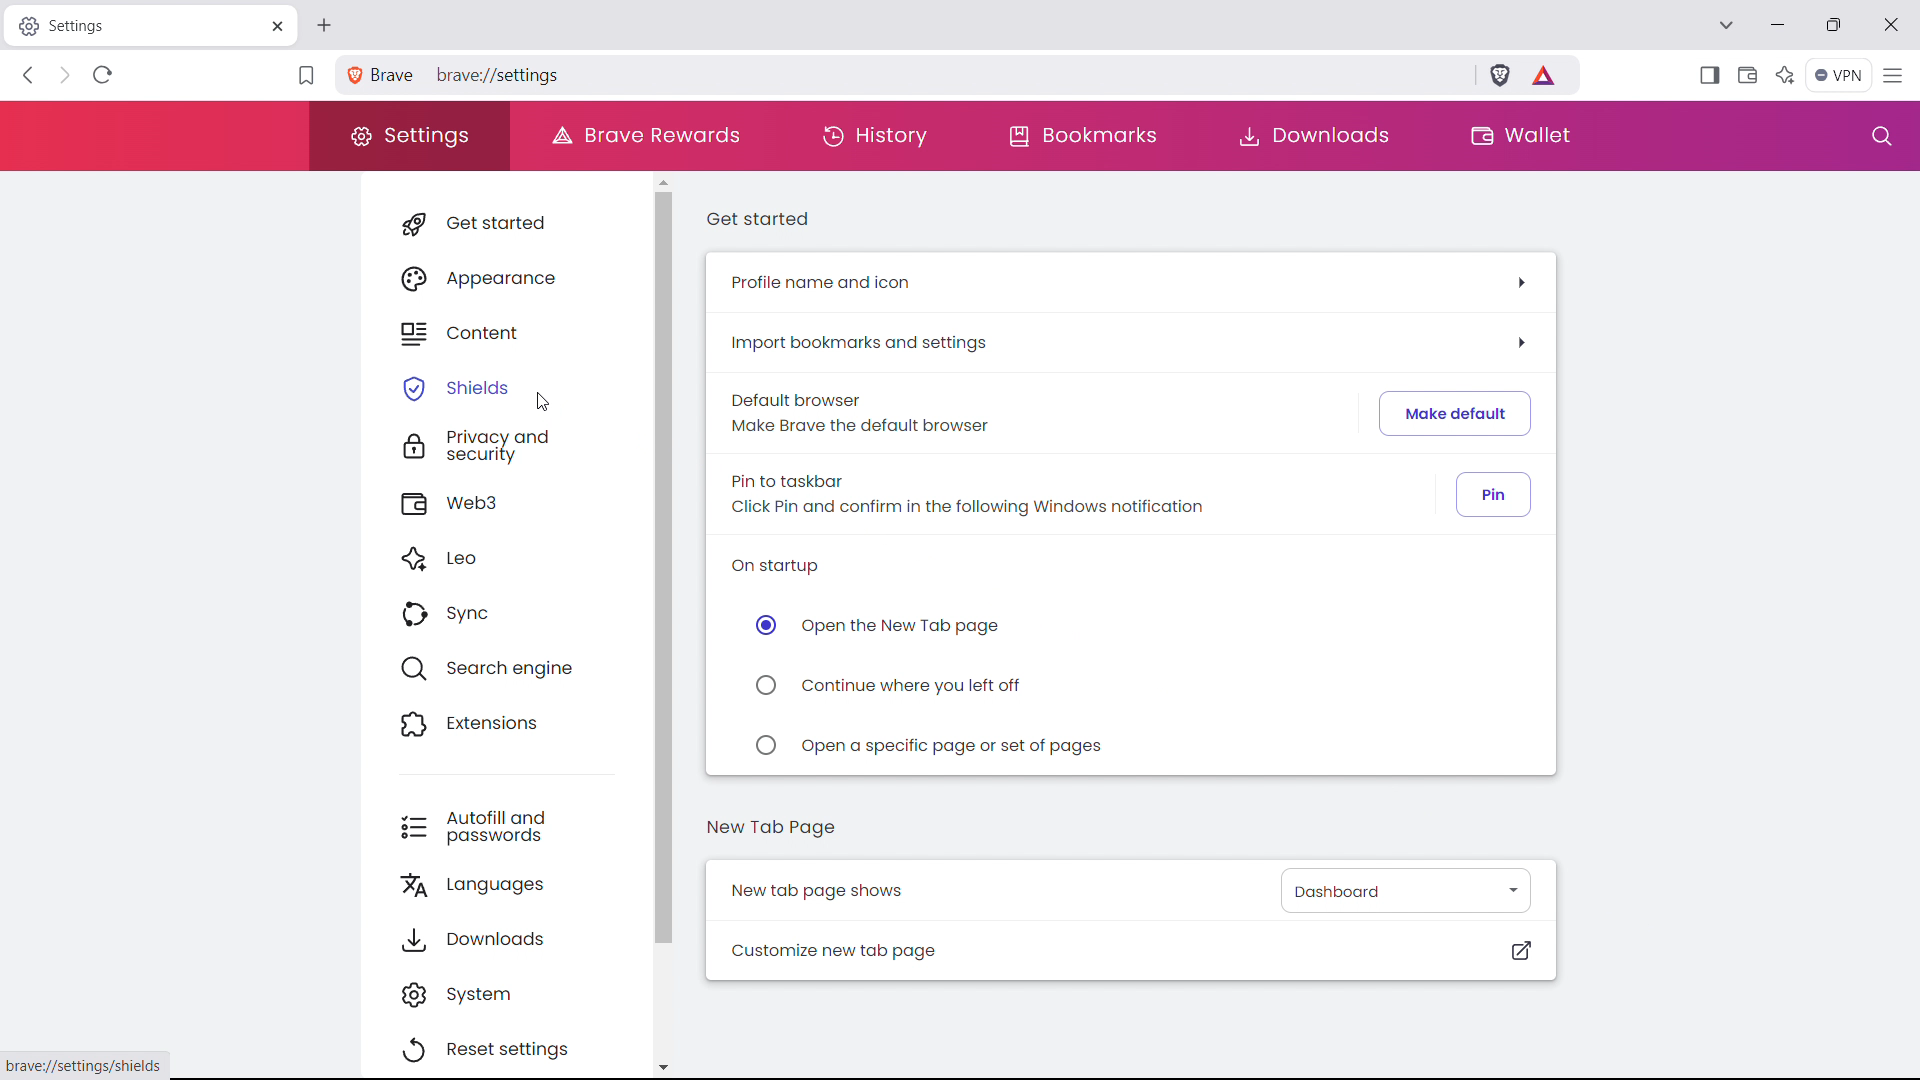 Image resolution: width=1920 pixels, height=1080 pixels. What do you see at coordinates (507, 329) in the screenshot?
I see `content` at bounding box center [507, 329].